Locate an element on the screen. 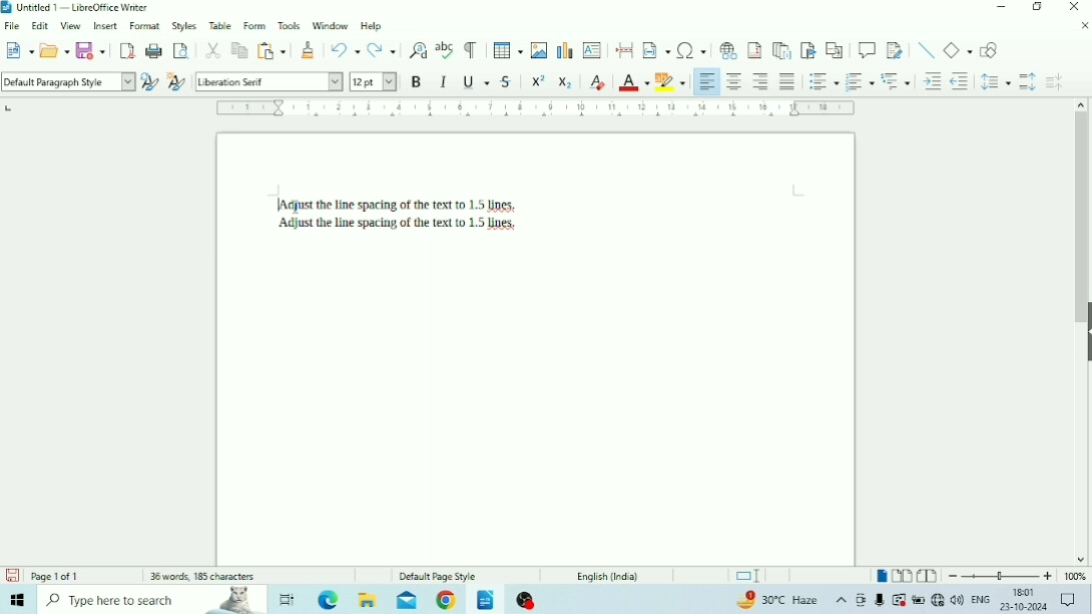 The image size is (1092, 614). Mail is located at coordinates (408, 600).